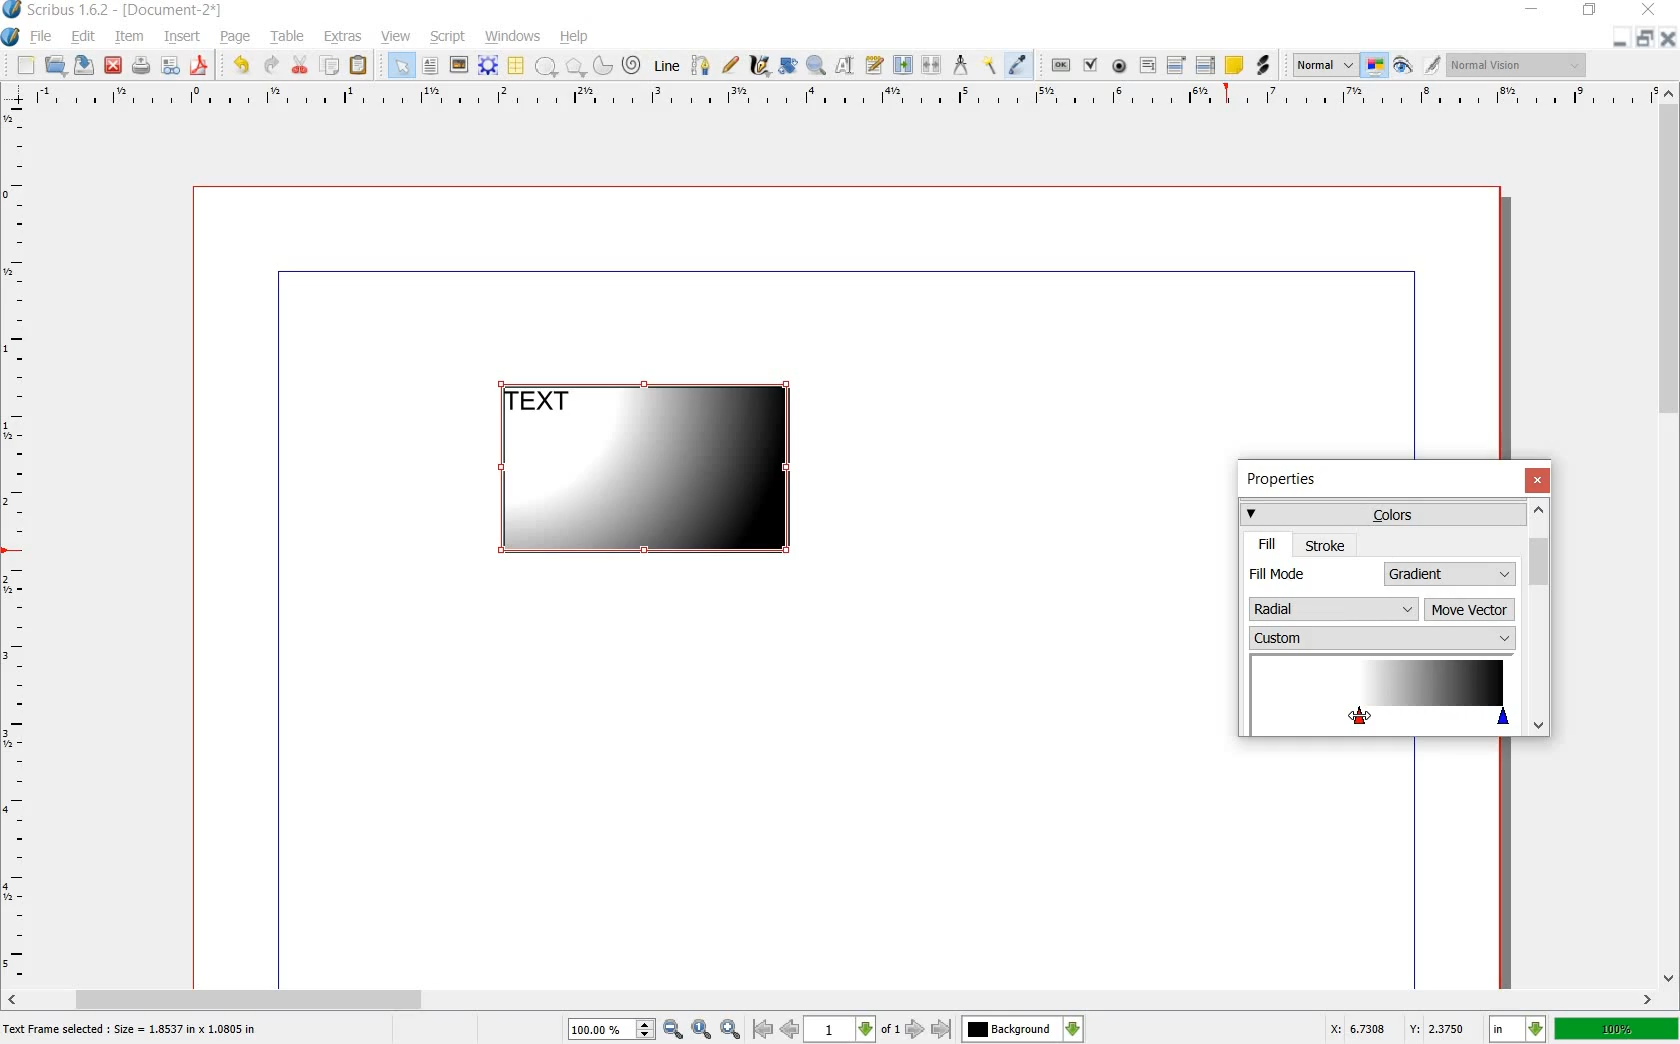 This screenshot has width=1680, height=1044. I want to click on logo, so click(13, 11).